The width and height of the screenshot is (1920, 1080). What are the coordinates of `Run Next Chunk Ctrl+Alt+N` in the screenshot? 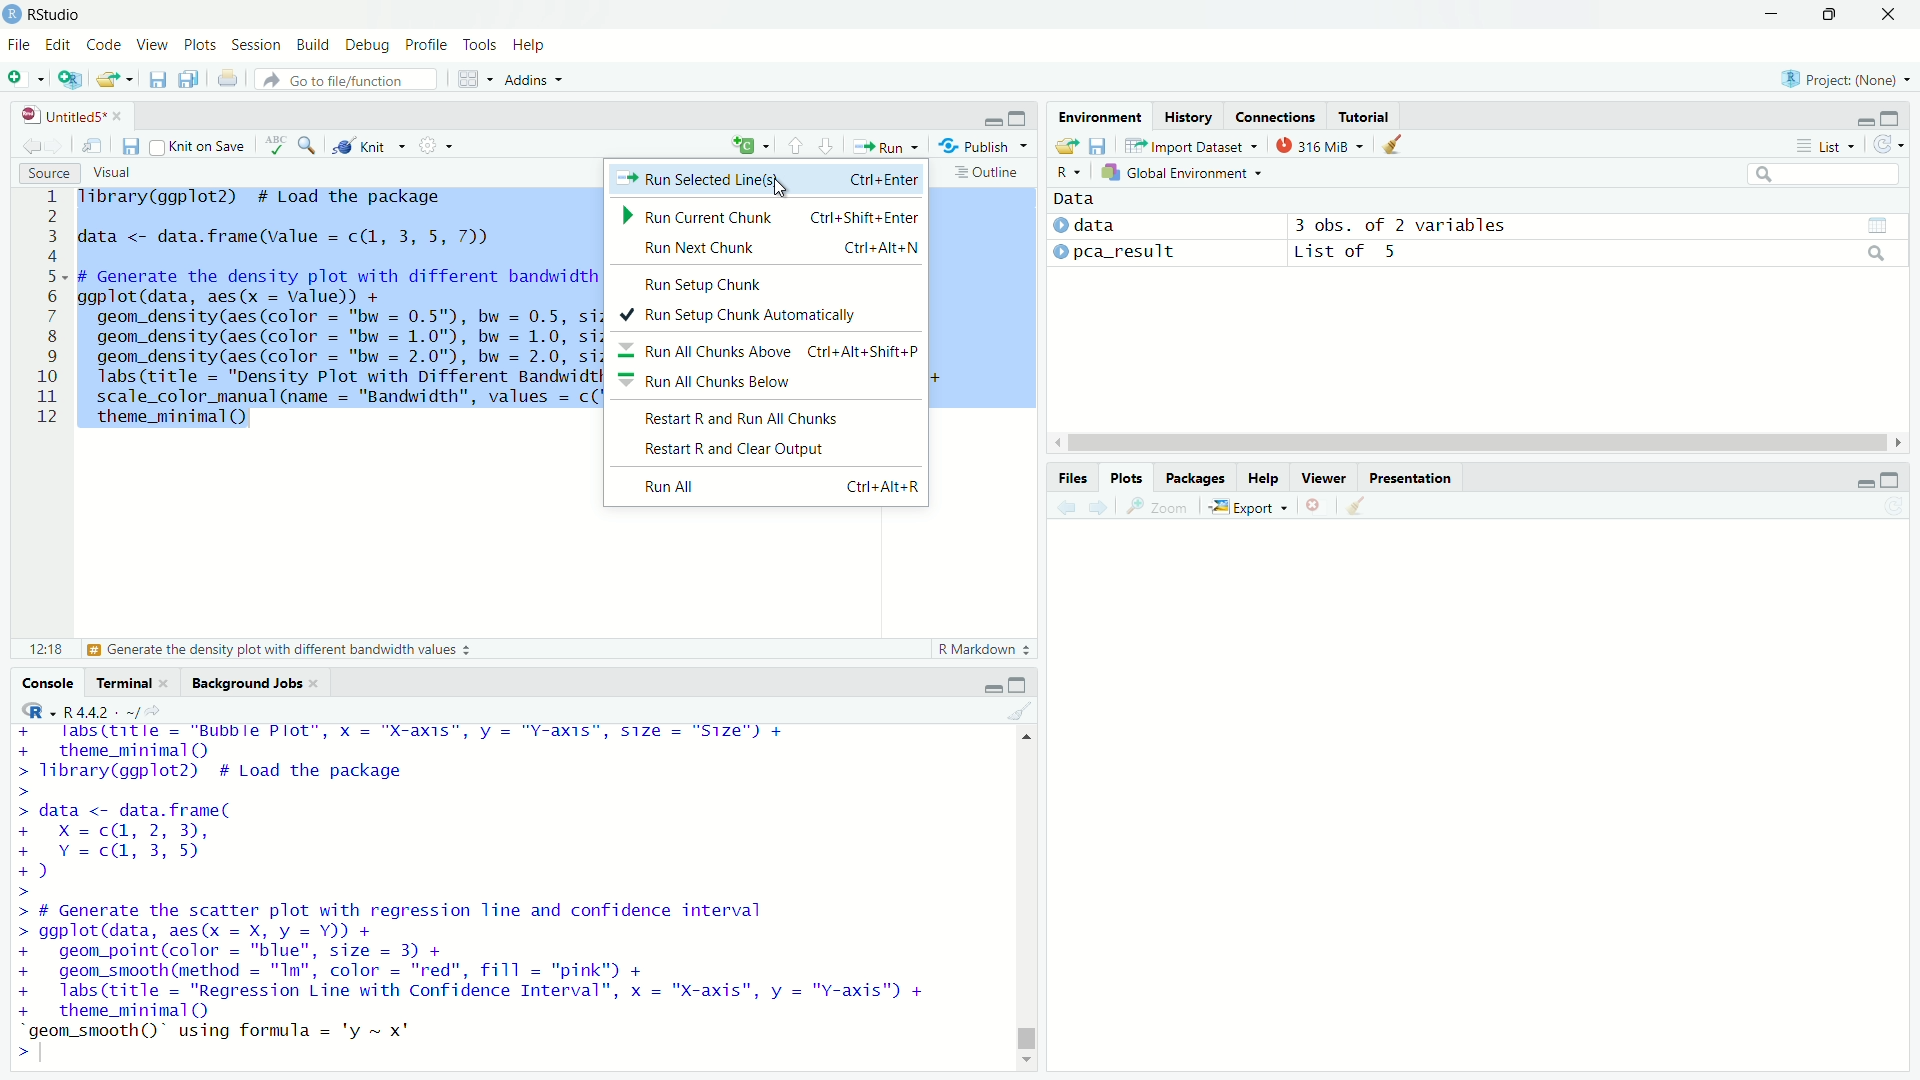 It's located at (769, 249).